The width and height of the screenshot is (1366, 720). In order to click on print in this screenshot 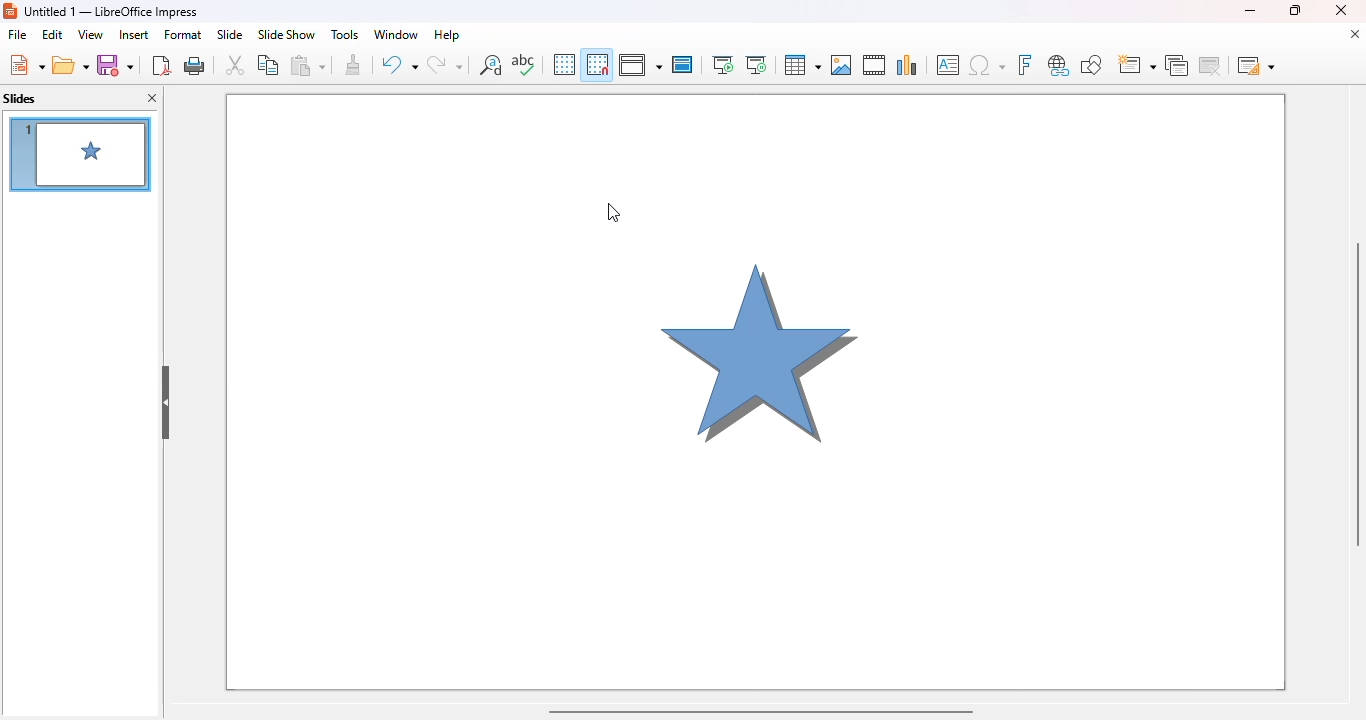, I will do `click(196, 64)`.